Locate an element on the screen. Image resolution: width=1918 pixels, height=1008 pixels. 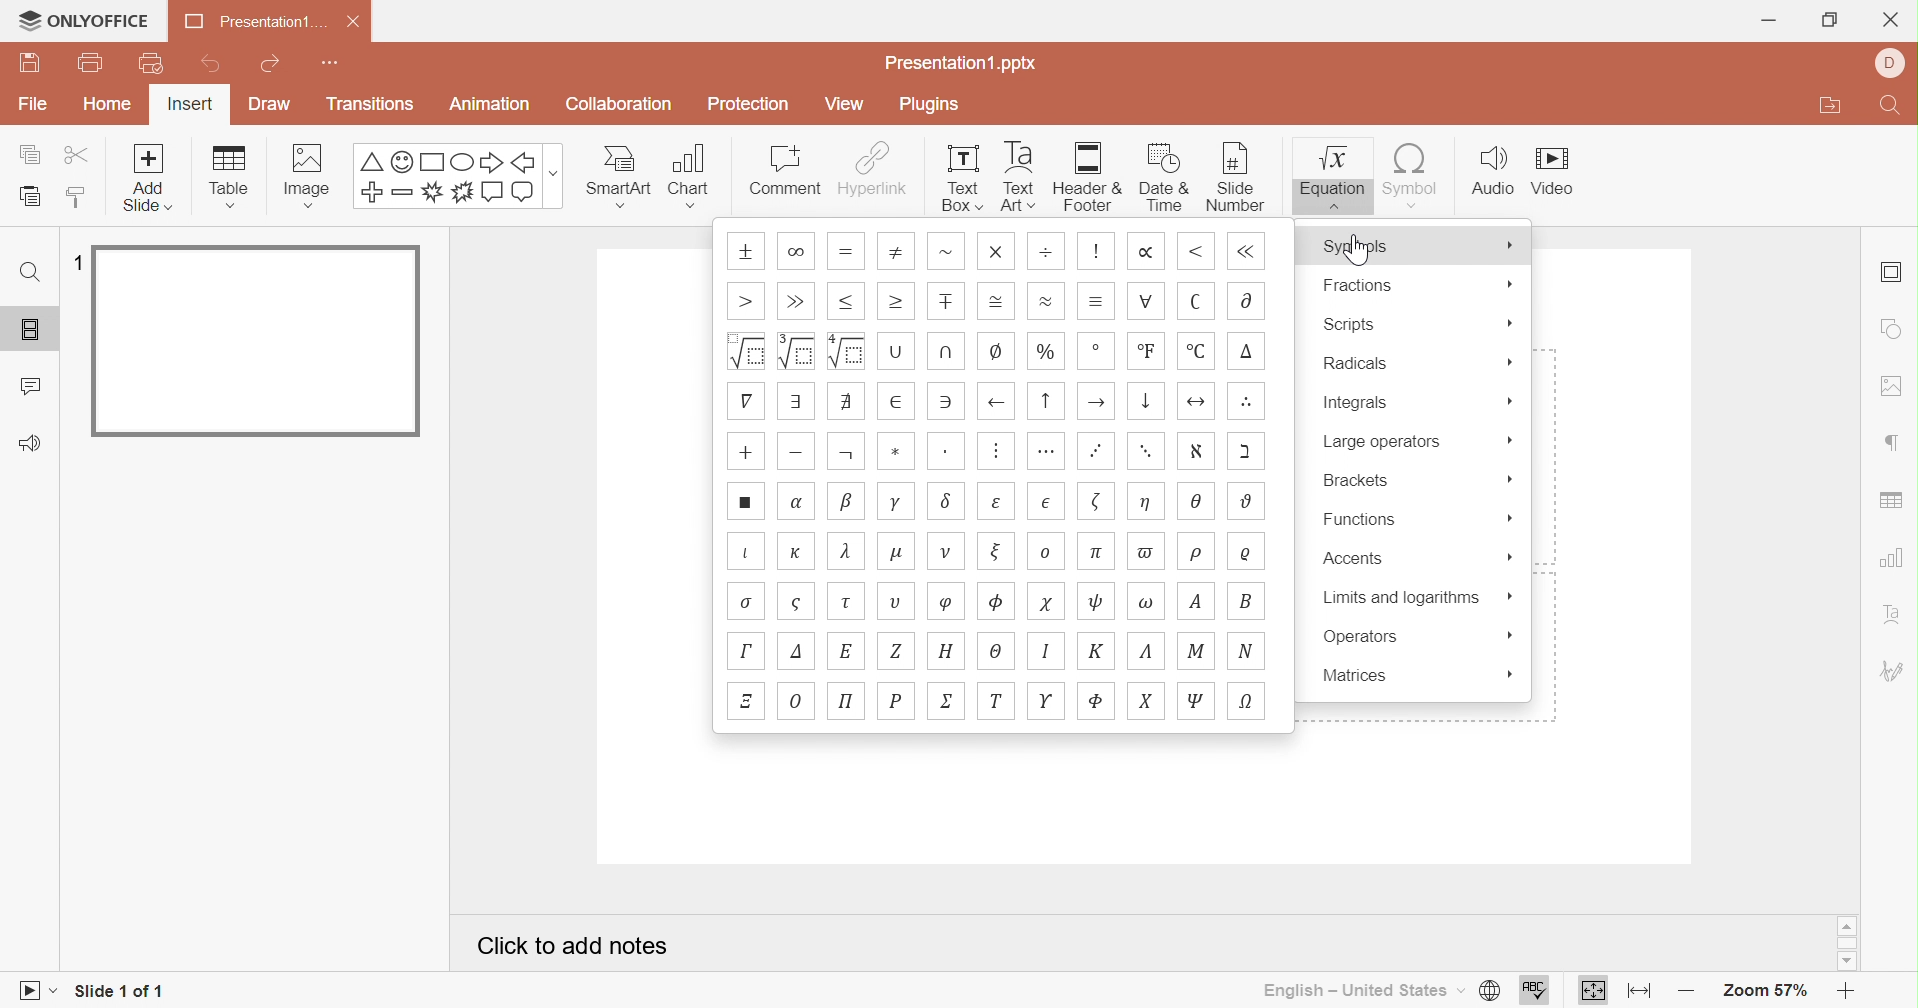
Close is located at coordinates (353, 23).